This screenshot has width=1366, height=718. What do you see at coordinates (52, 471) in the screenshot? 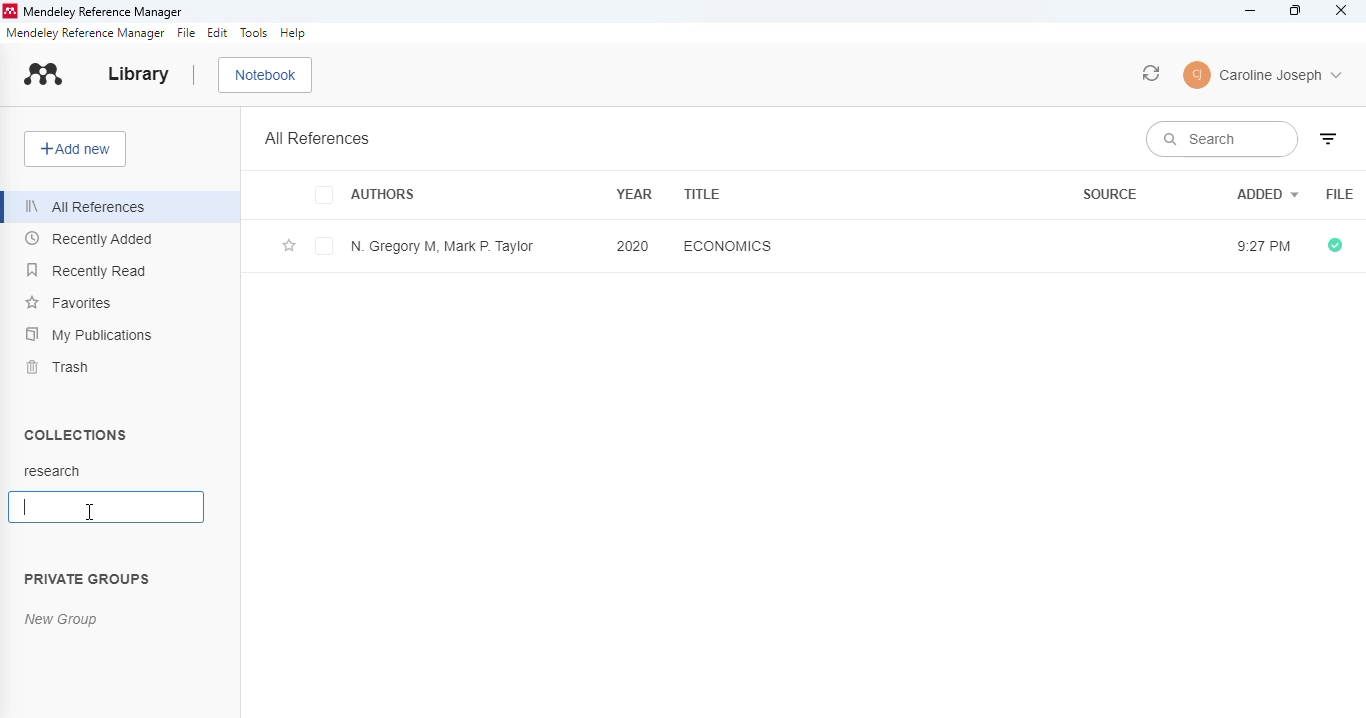
I see `research` at bounding box center [52, 471].